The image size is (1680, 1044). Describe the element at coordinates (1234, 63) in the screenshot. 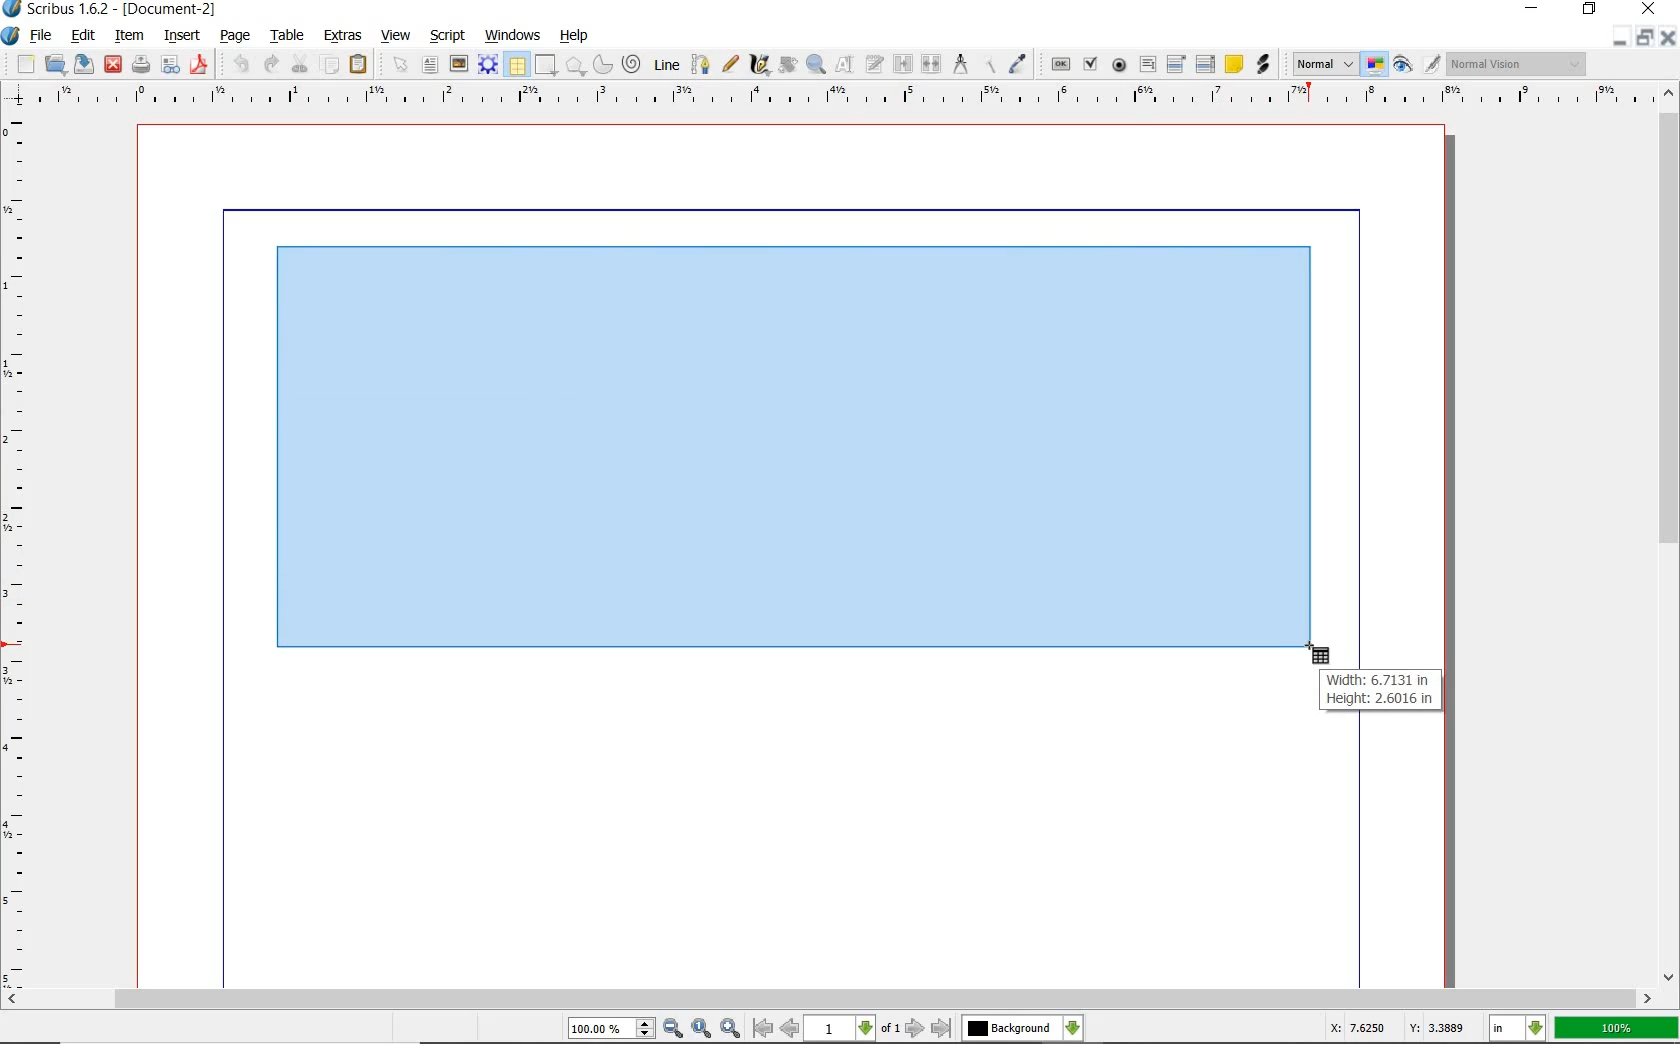

I see `text annotation` at that location.